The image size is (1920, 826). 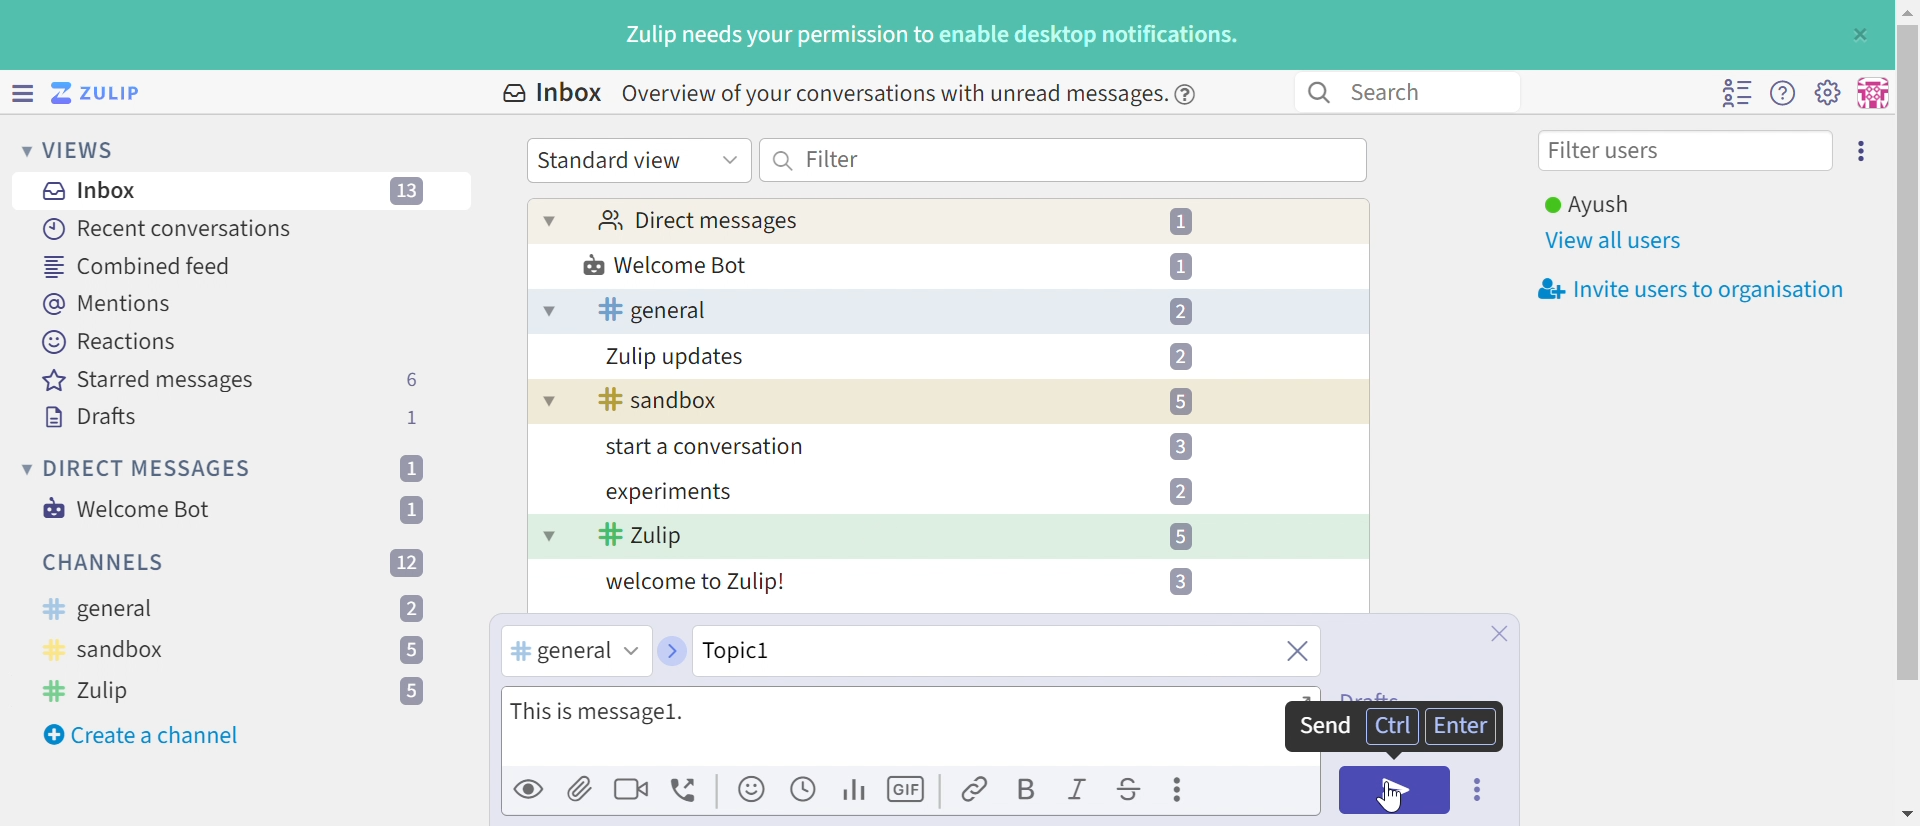 What do you see at coordinates (1317, 93) in the screenshot?
I see `Search` at bounding box center [1317, 93].